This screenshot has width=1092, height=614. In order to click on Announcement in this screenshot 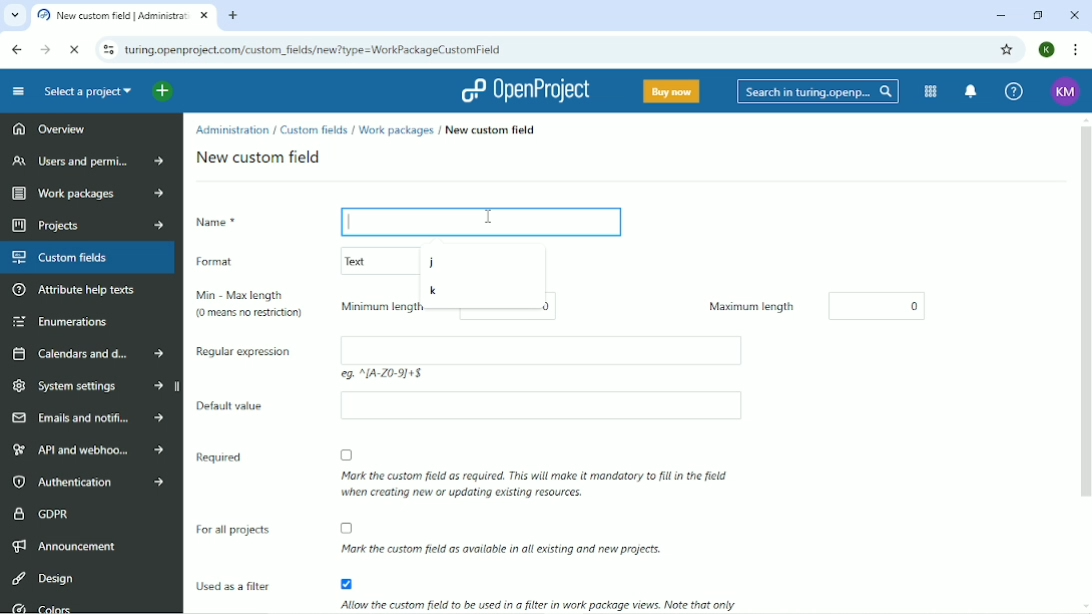, I will do `click(66, 545)`.